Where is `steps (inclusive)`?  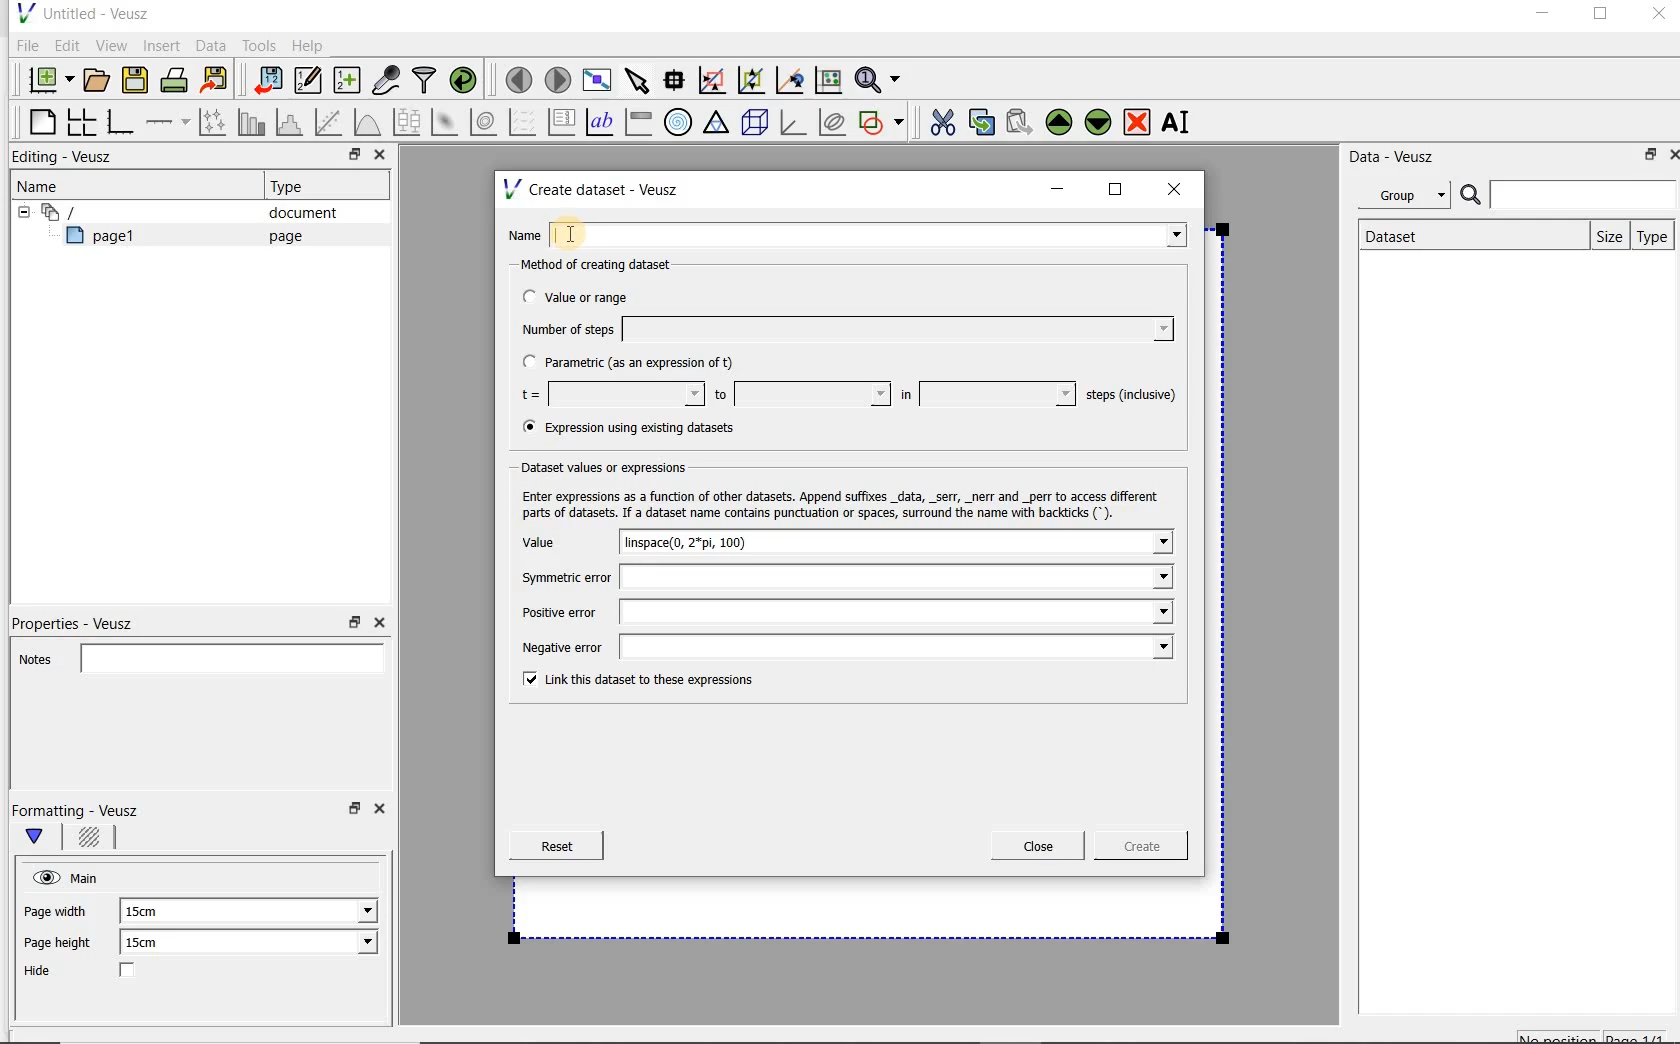 steps (inclusive) is located at coordinates (1132, 396).